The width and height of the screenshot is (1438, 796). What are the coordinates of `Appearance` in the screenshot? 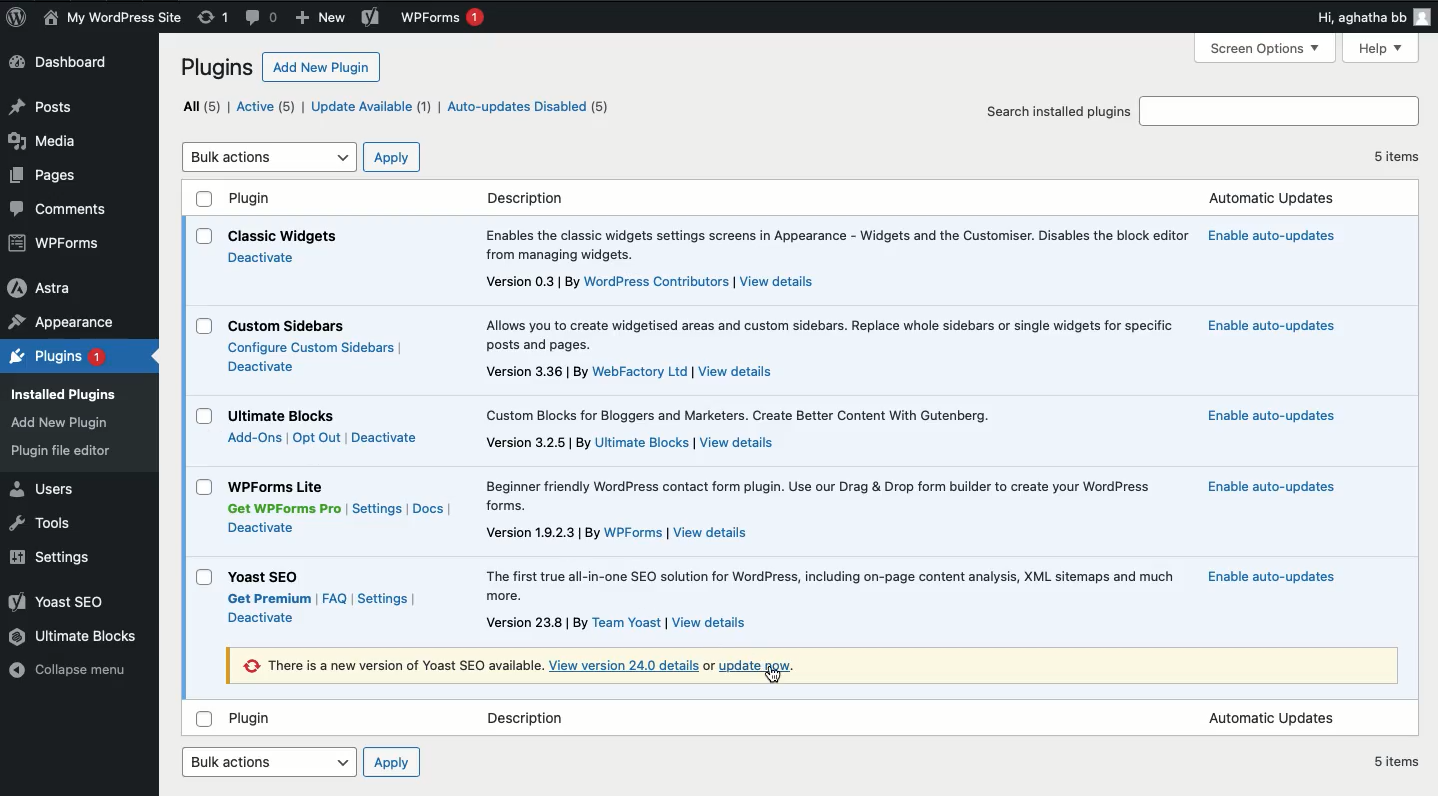 It's located at (59, 323).